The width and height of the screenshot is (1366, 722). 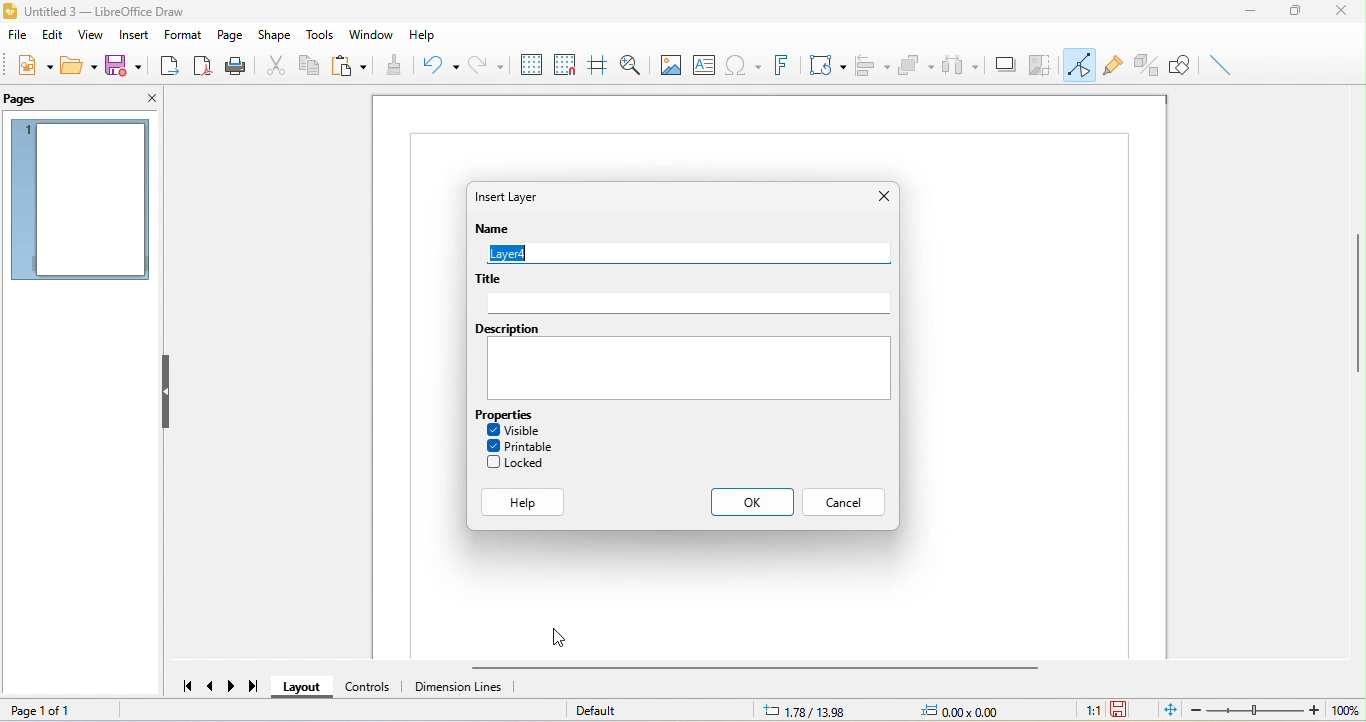 What do you see at coordinates (876, 62) in the screenshot?
I see `align object` at bounding box center [876, 62].